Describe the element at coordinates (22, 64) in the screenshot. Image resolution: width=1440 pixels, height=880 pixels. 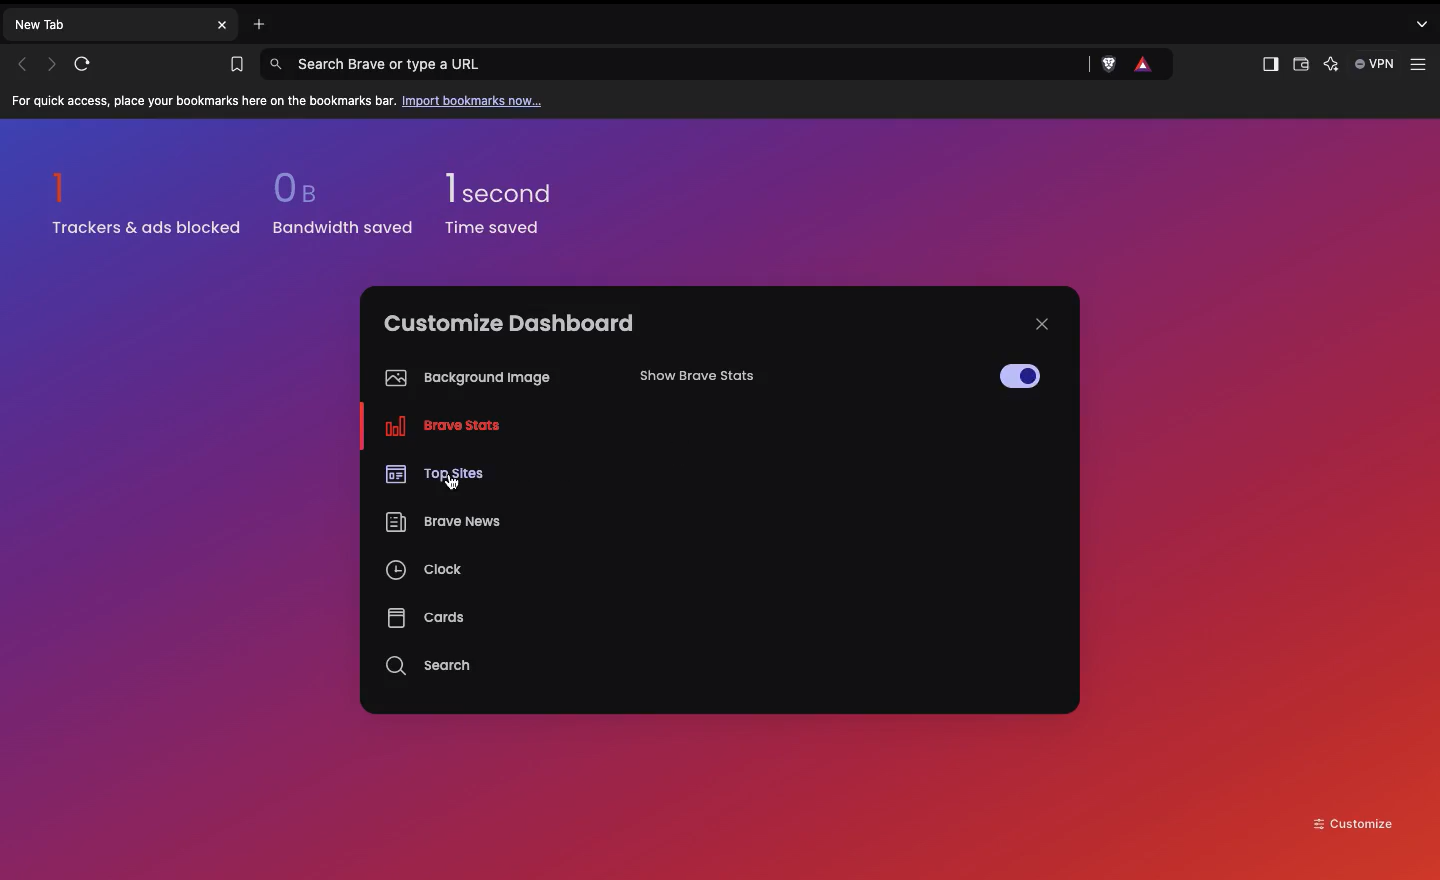
I see `Previous page` at that location.